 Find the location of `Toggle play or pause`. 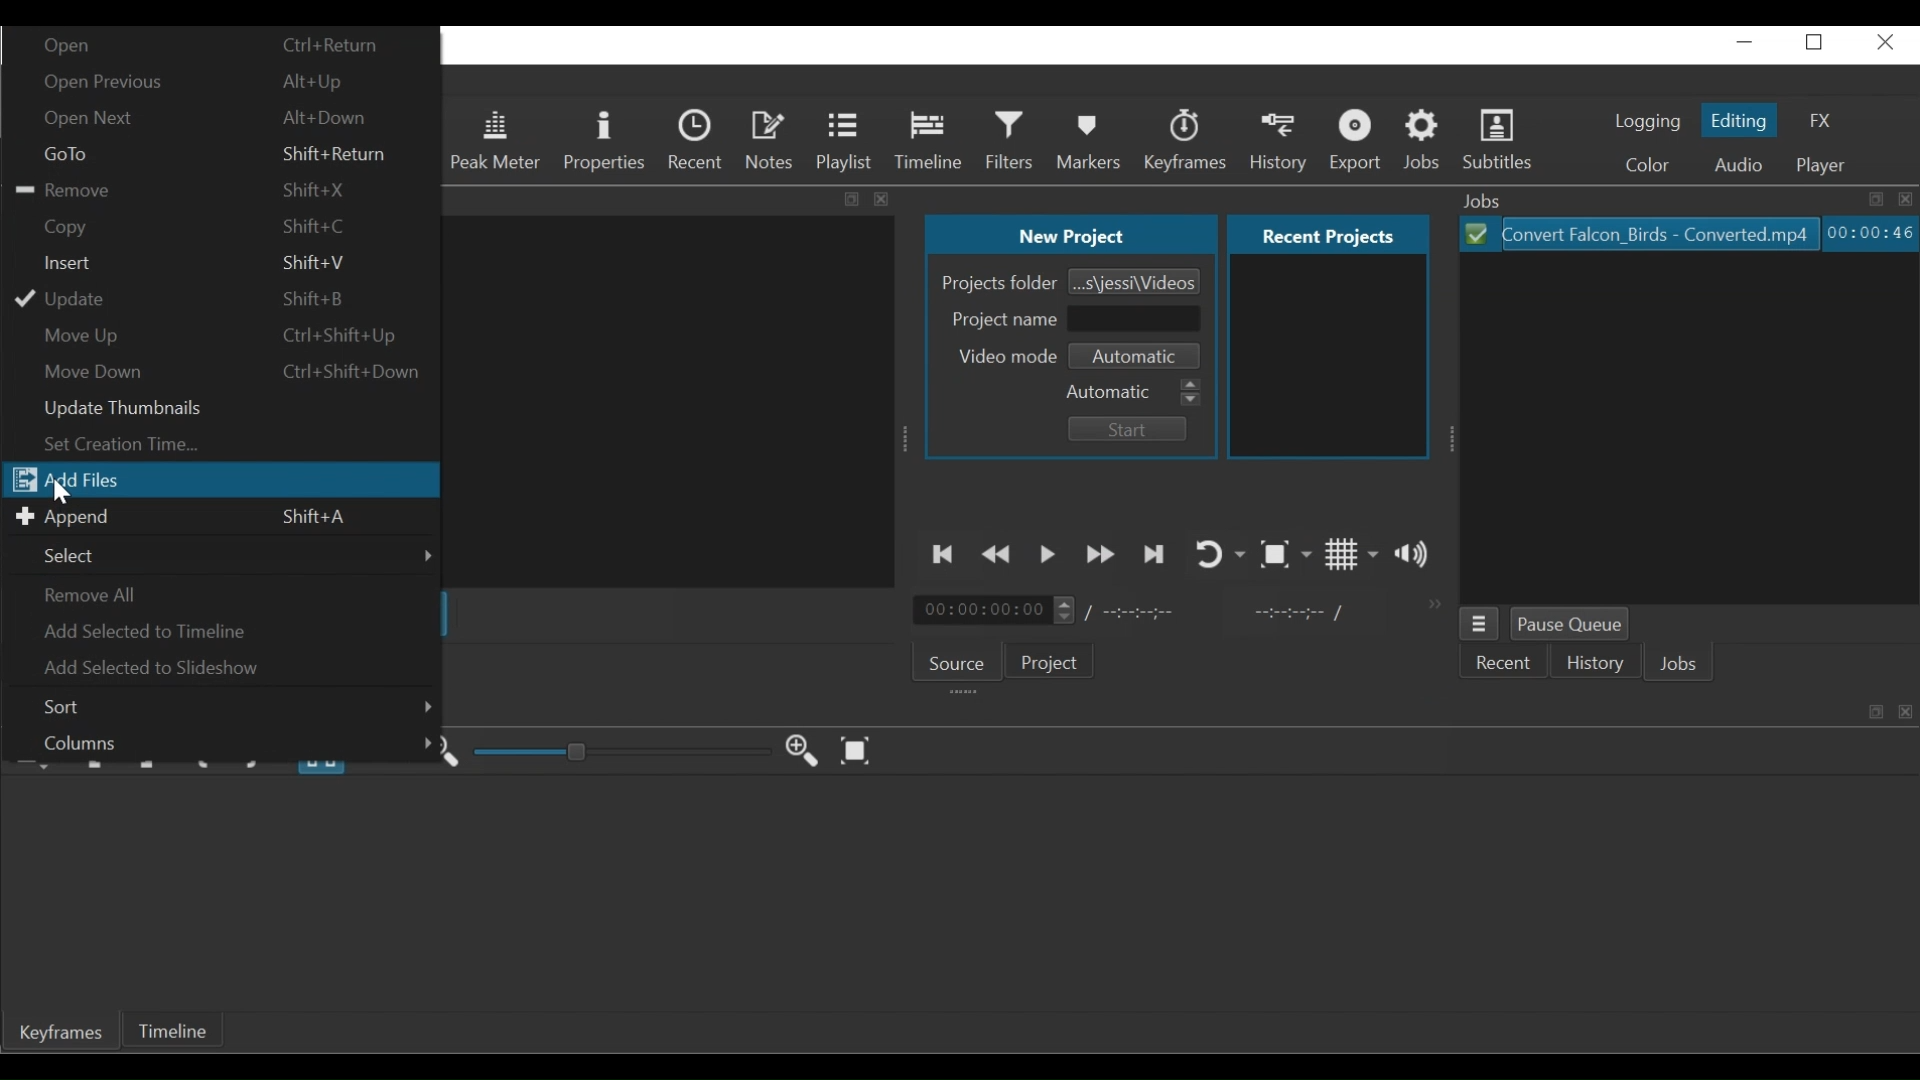

Toggle play or pause is located at coordinates (1048, 553).